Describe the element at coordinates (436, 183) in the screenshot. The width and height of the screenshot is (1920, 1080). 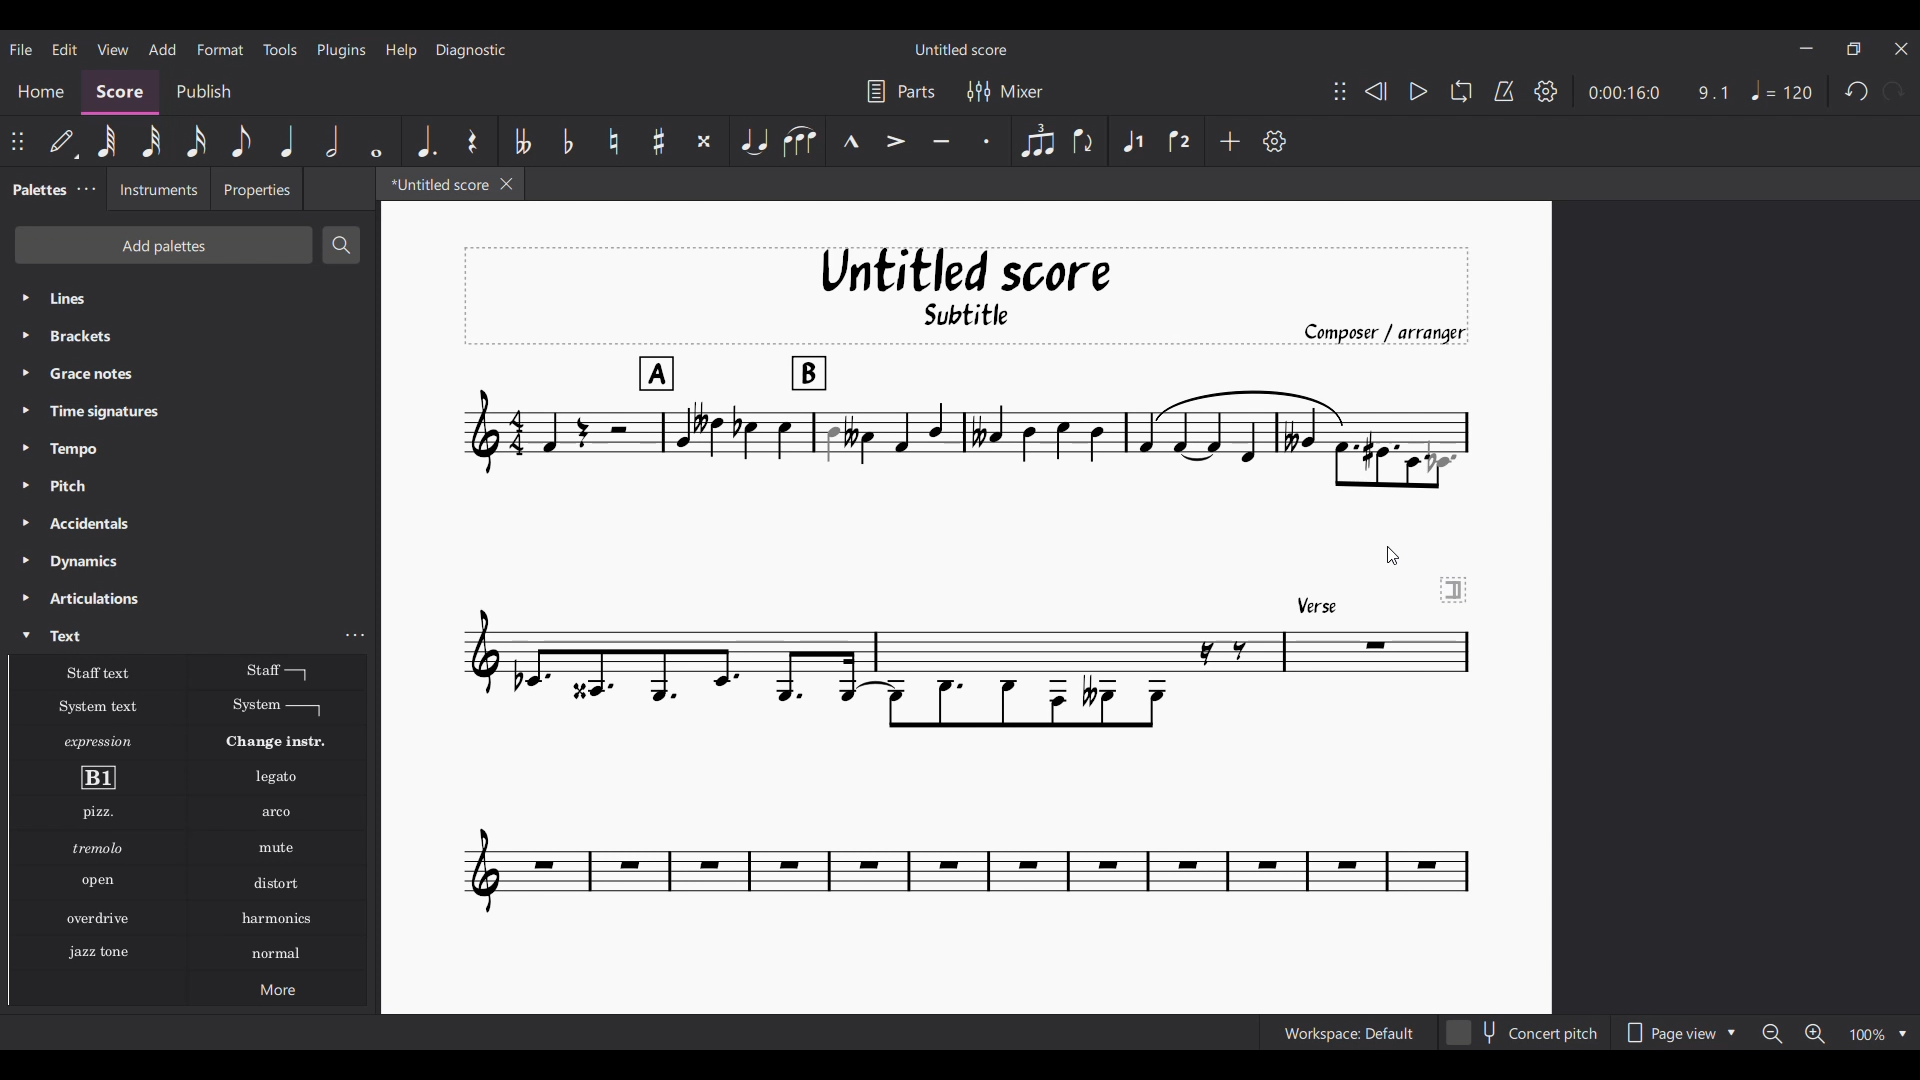
I see `*Untitled score, current tab` at that location.